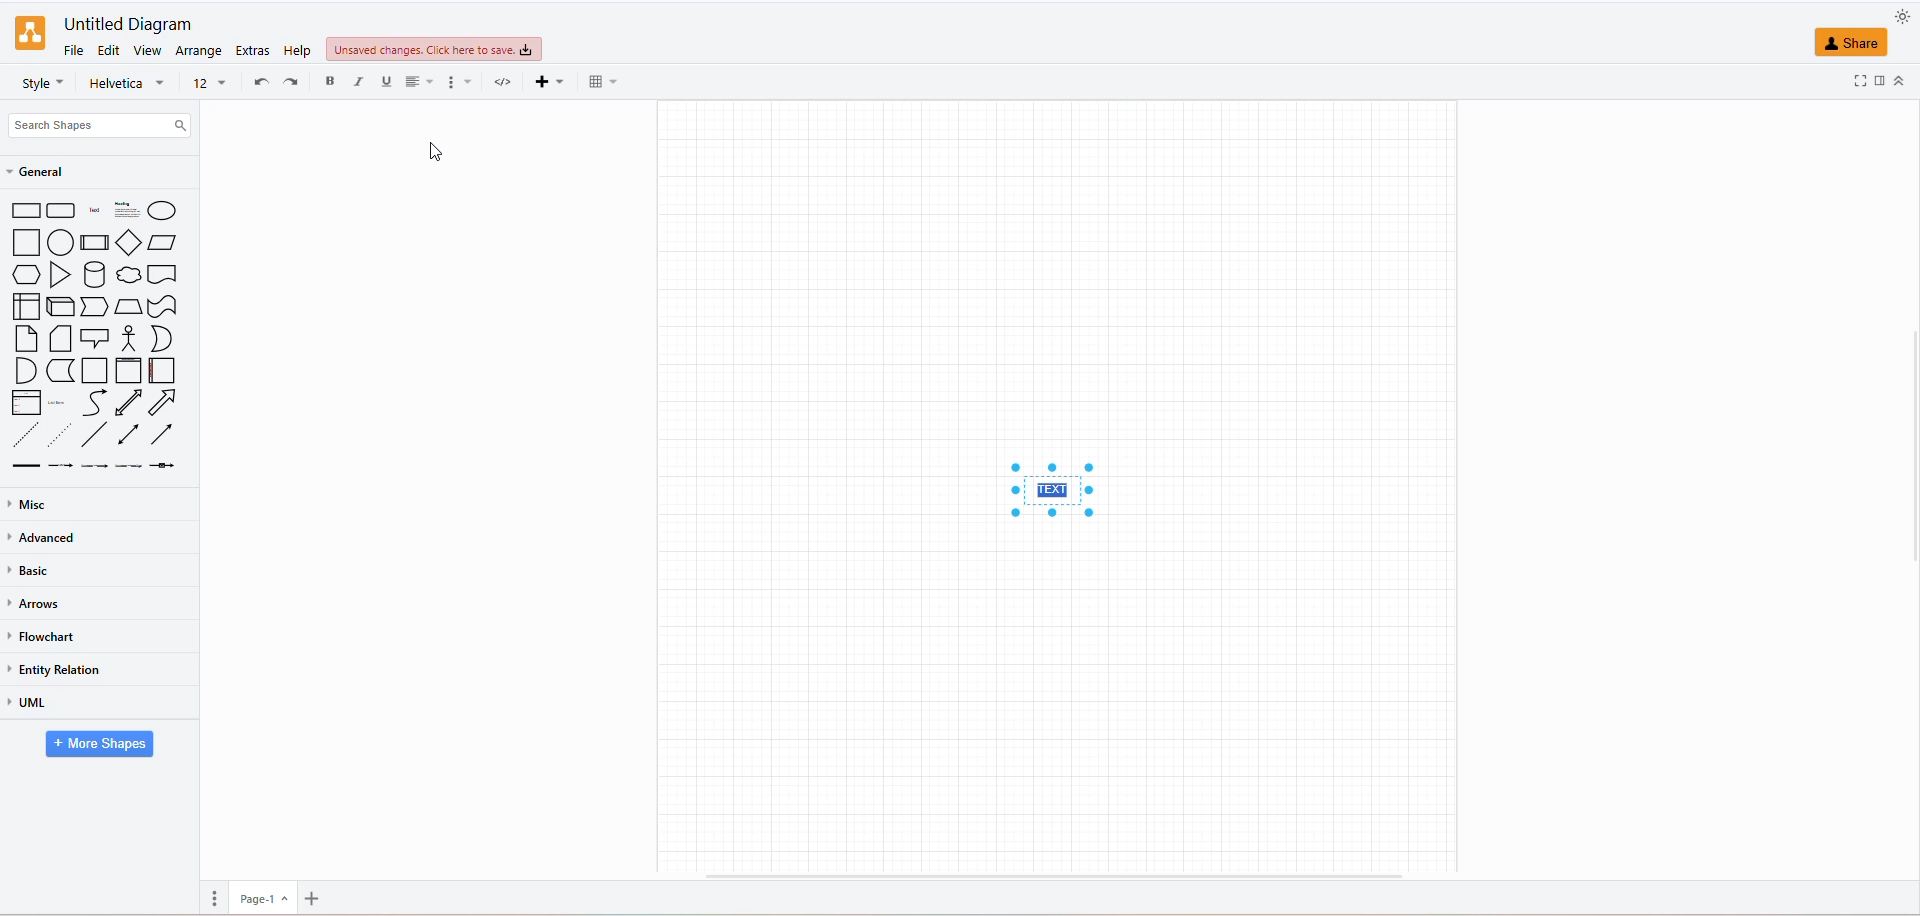  What do you see at coordinates (299, 49) in the screenshot?
I see `help` at bounding box center [299, 49].